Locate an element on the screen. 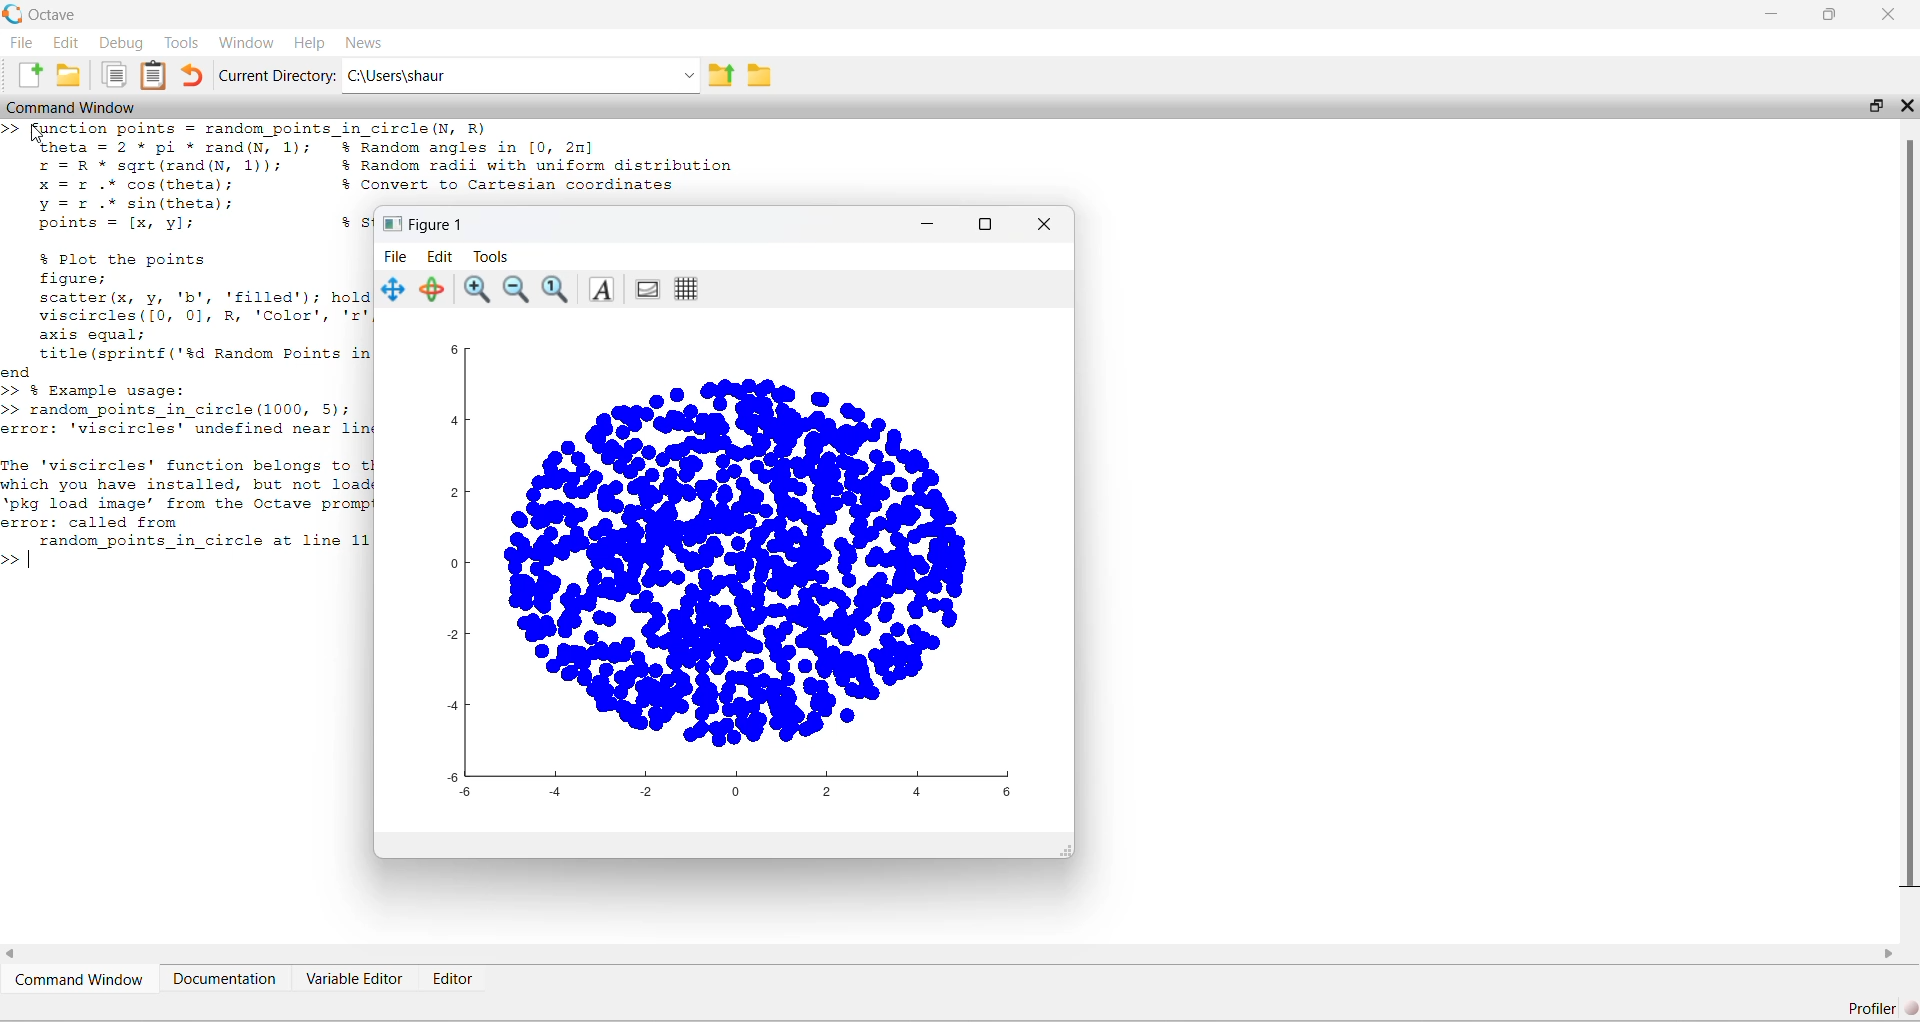 This screenshot has width=1920, height=1022. minimize is located at coordinates (1772, 13).